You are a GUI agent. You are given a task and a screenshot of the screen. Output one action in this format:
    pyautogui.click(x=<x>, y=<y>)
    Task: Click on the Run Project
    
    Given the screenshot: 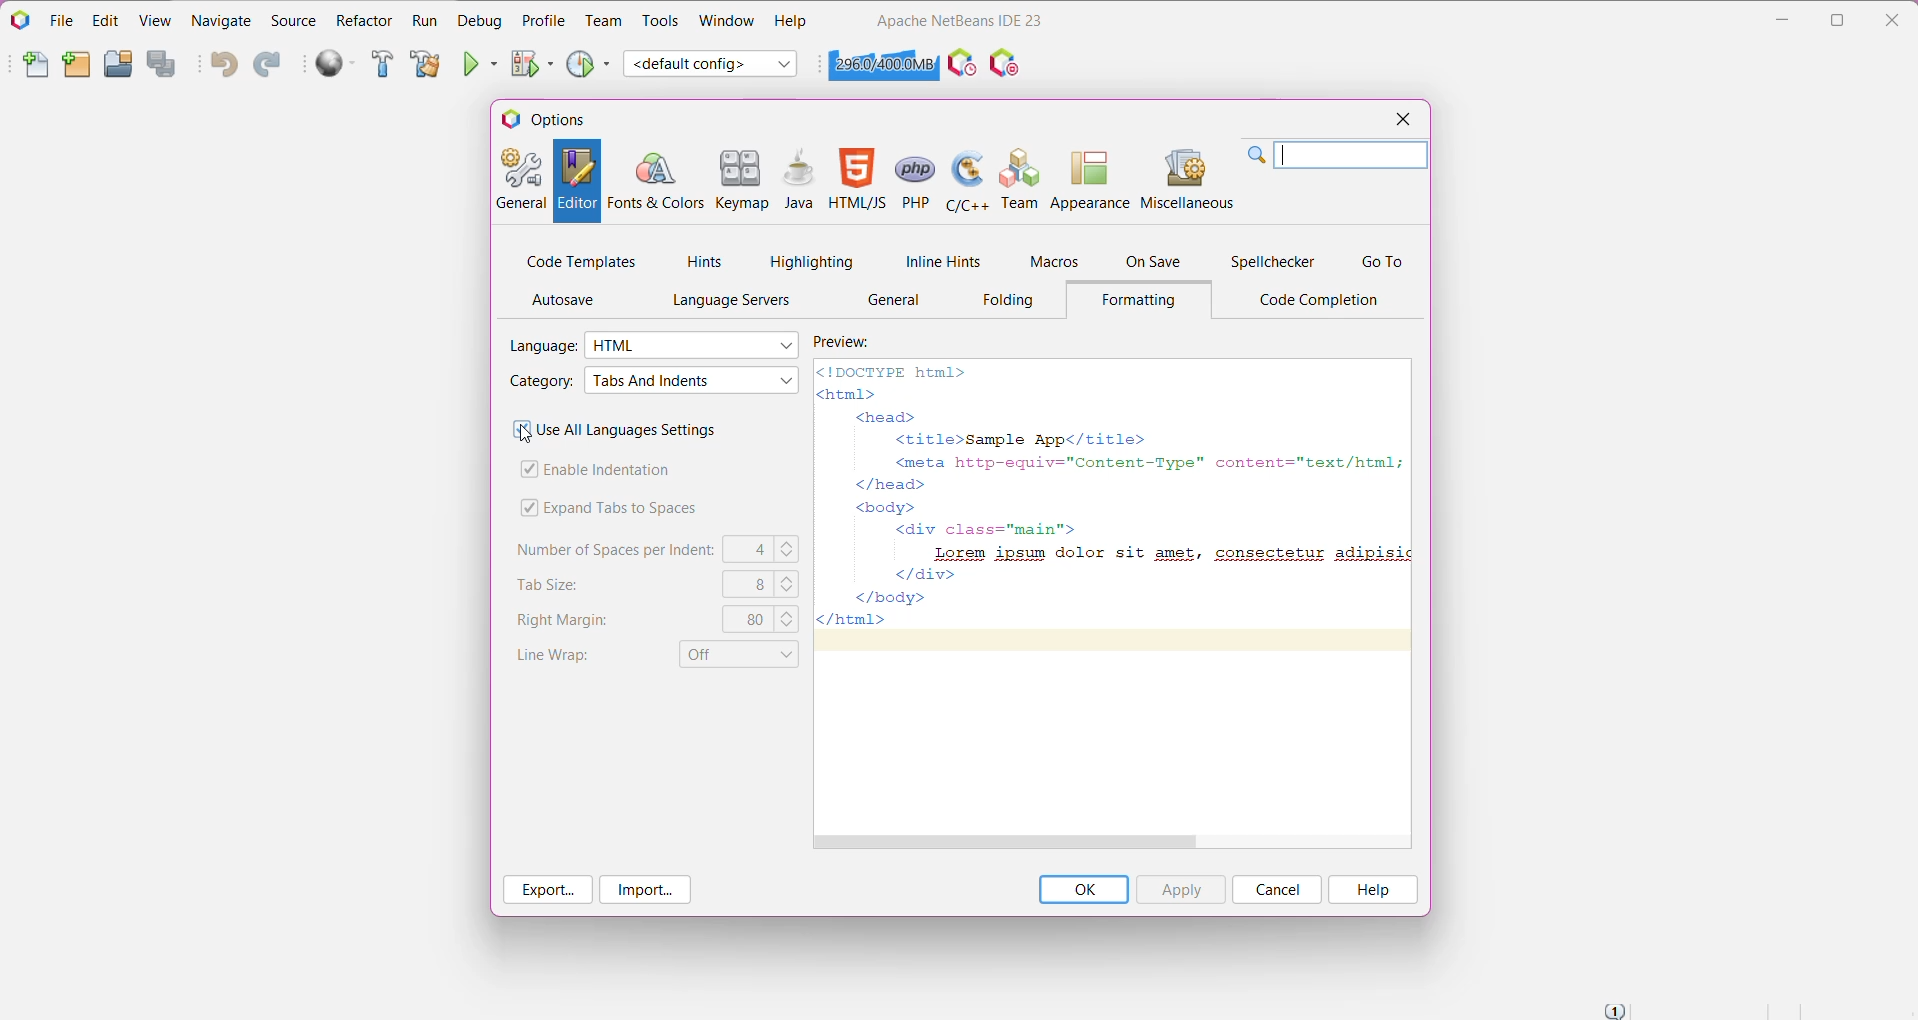 What is the action you would take?
    pyautogui.click(x=482, y=63)
    